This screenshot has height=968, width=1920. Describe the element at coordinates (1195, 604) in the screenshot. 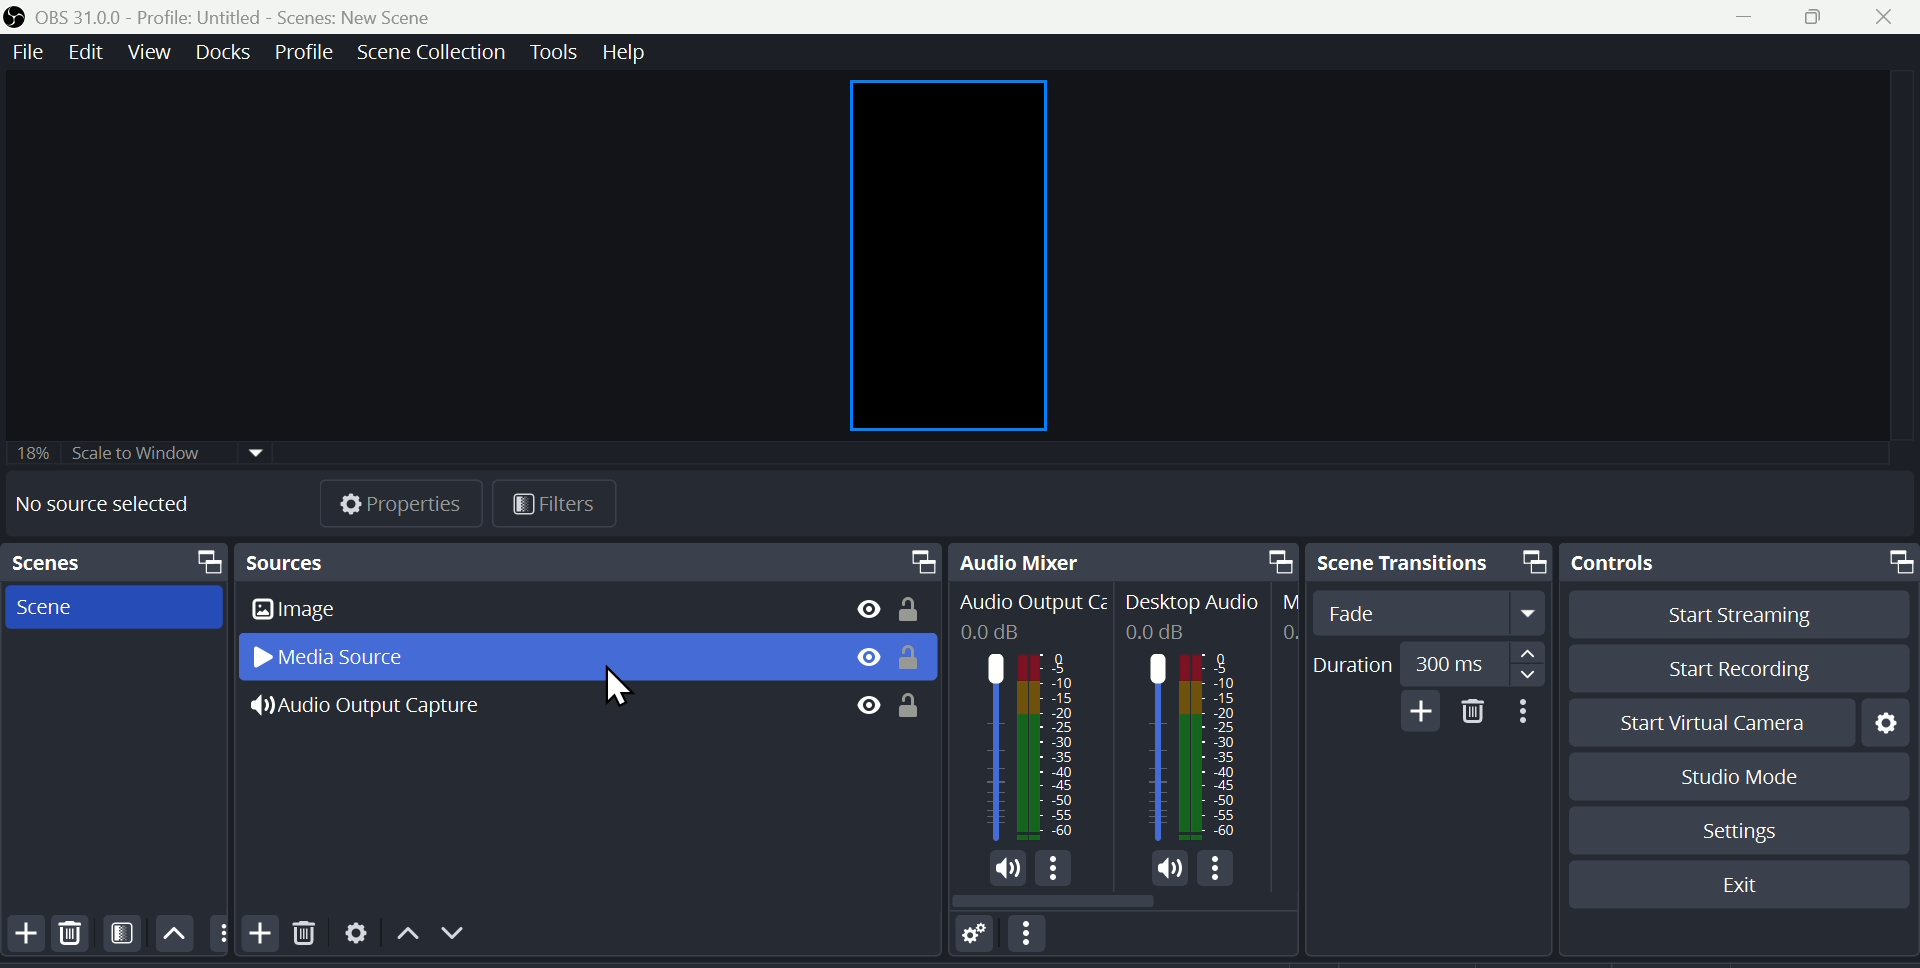

I see `Desktop Audio` at that location.